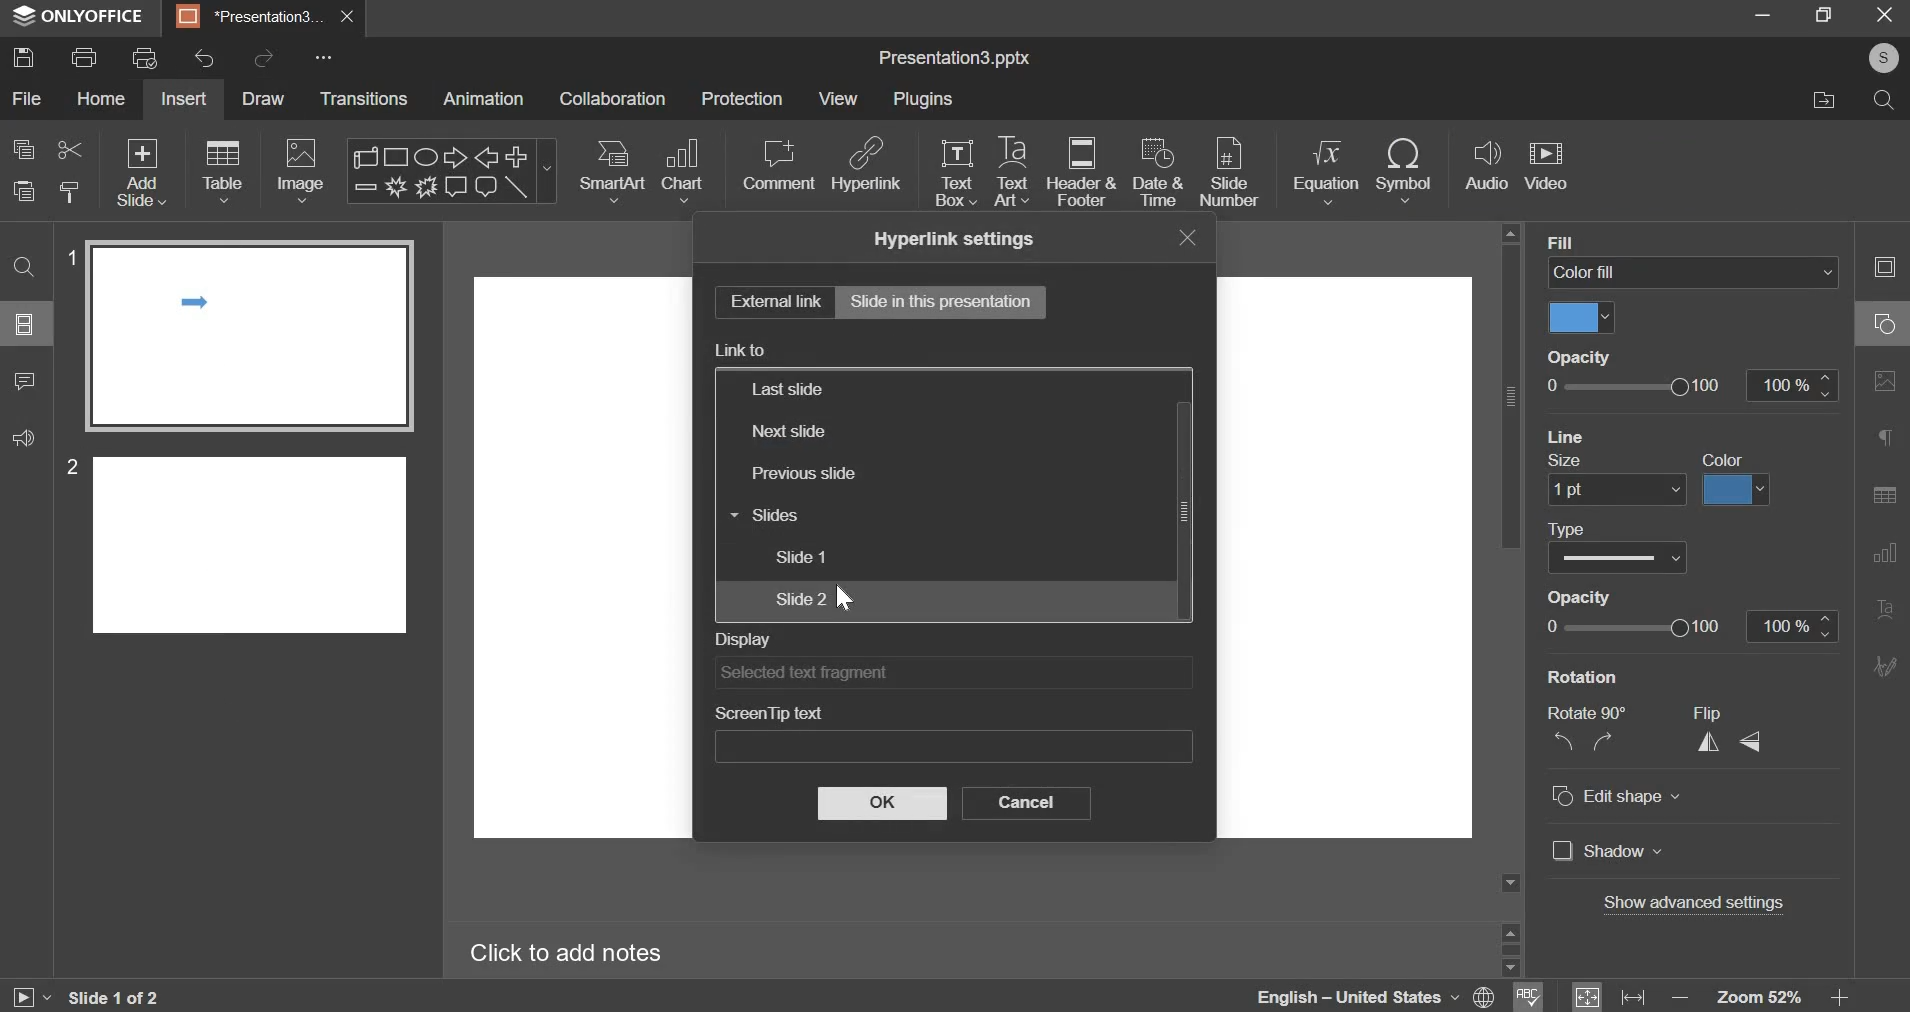 The width and height of the screenshot is (1910, 1012). Describe the element at coordinates (393, 187) in the screenshot. I see `explosion` at that location.